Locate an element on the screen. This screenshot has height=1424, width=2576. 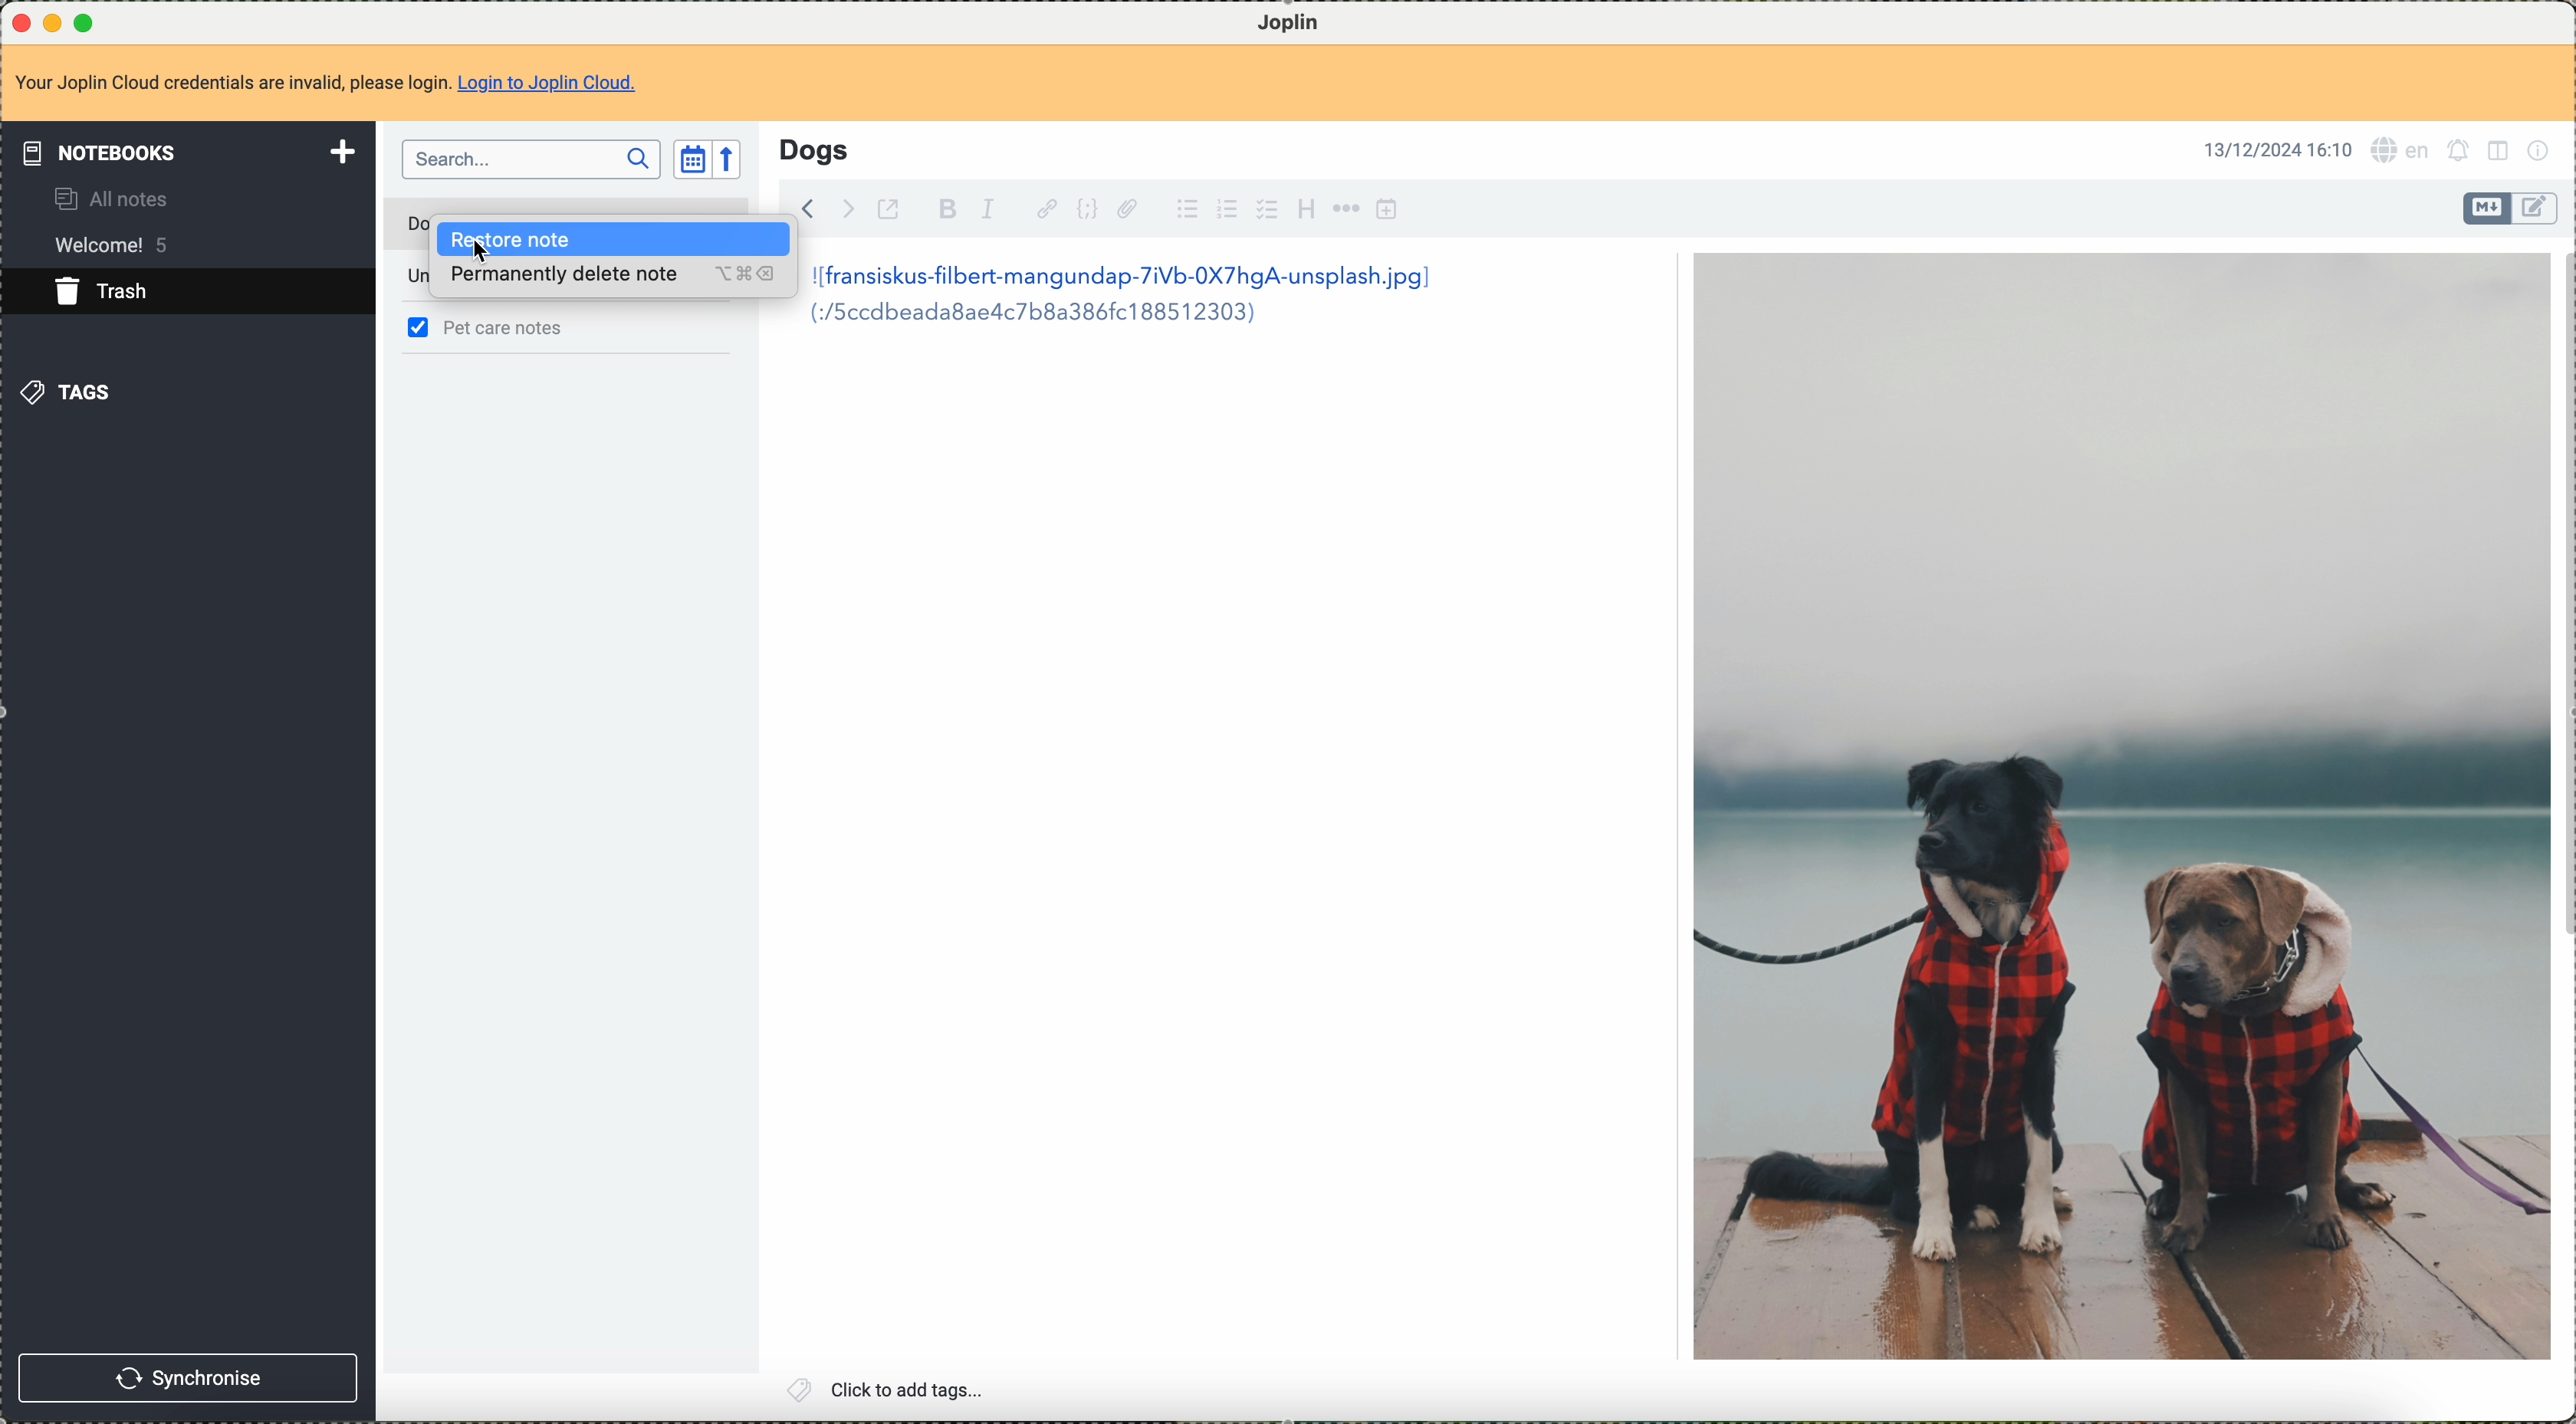
maximize is located at coordinates (85, 19).